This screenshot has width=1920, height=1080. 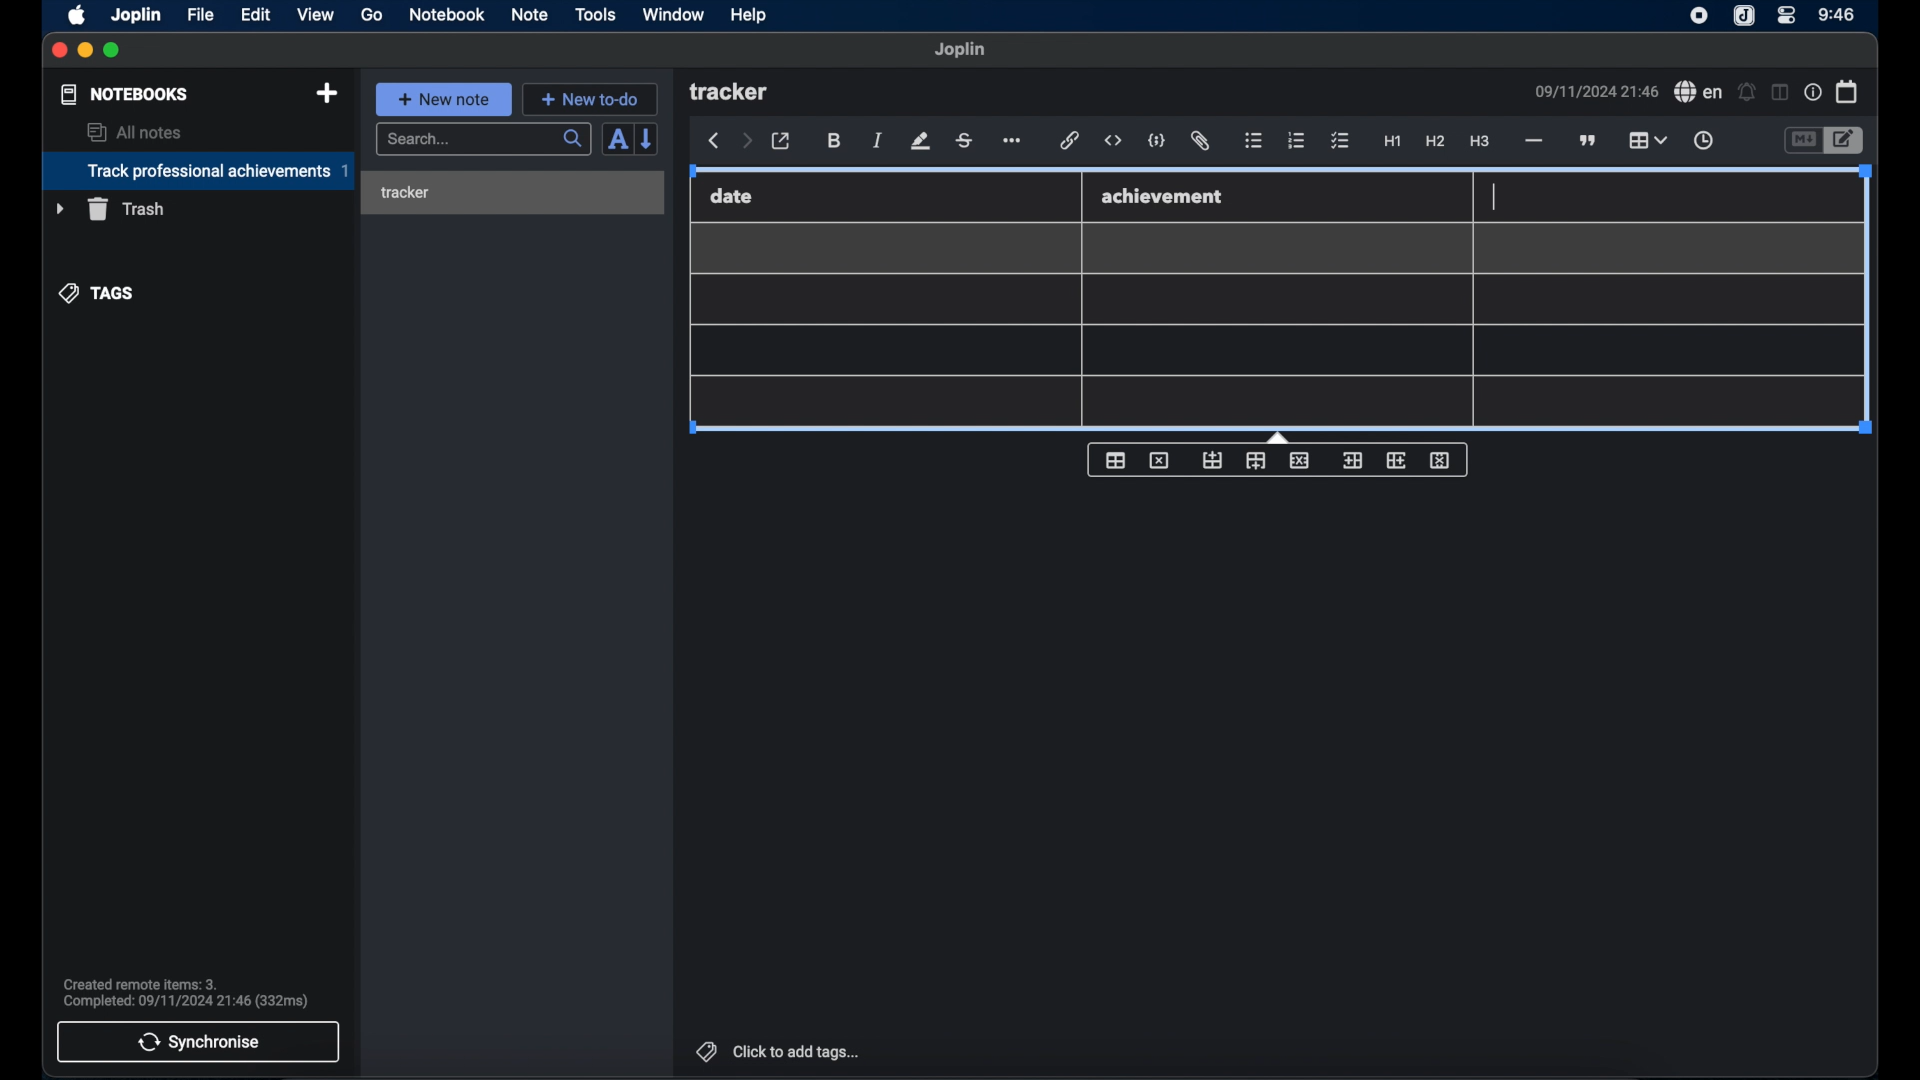 I want to click on delet table, so click(x=1159, y=459).